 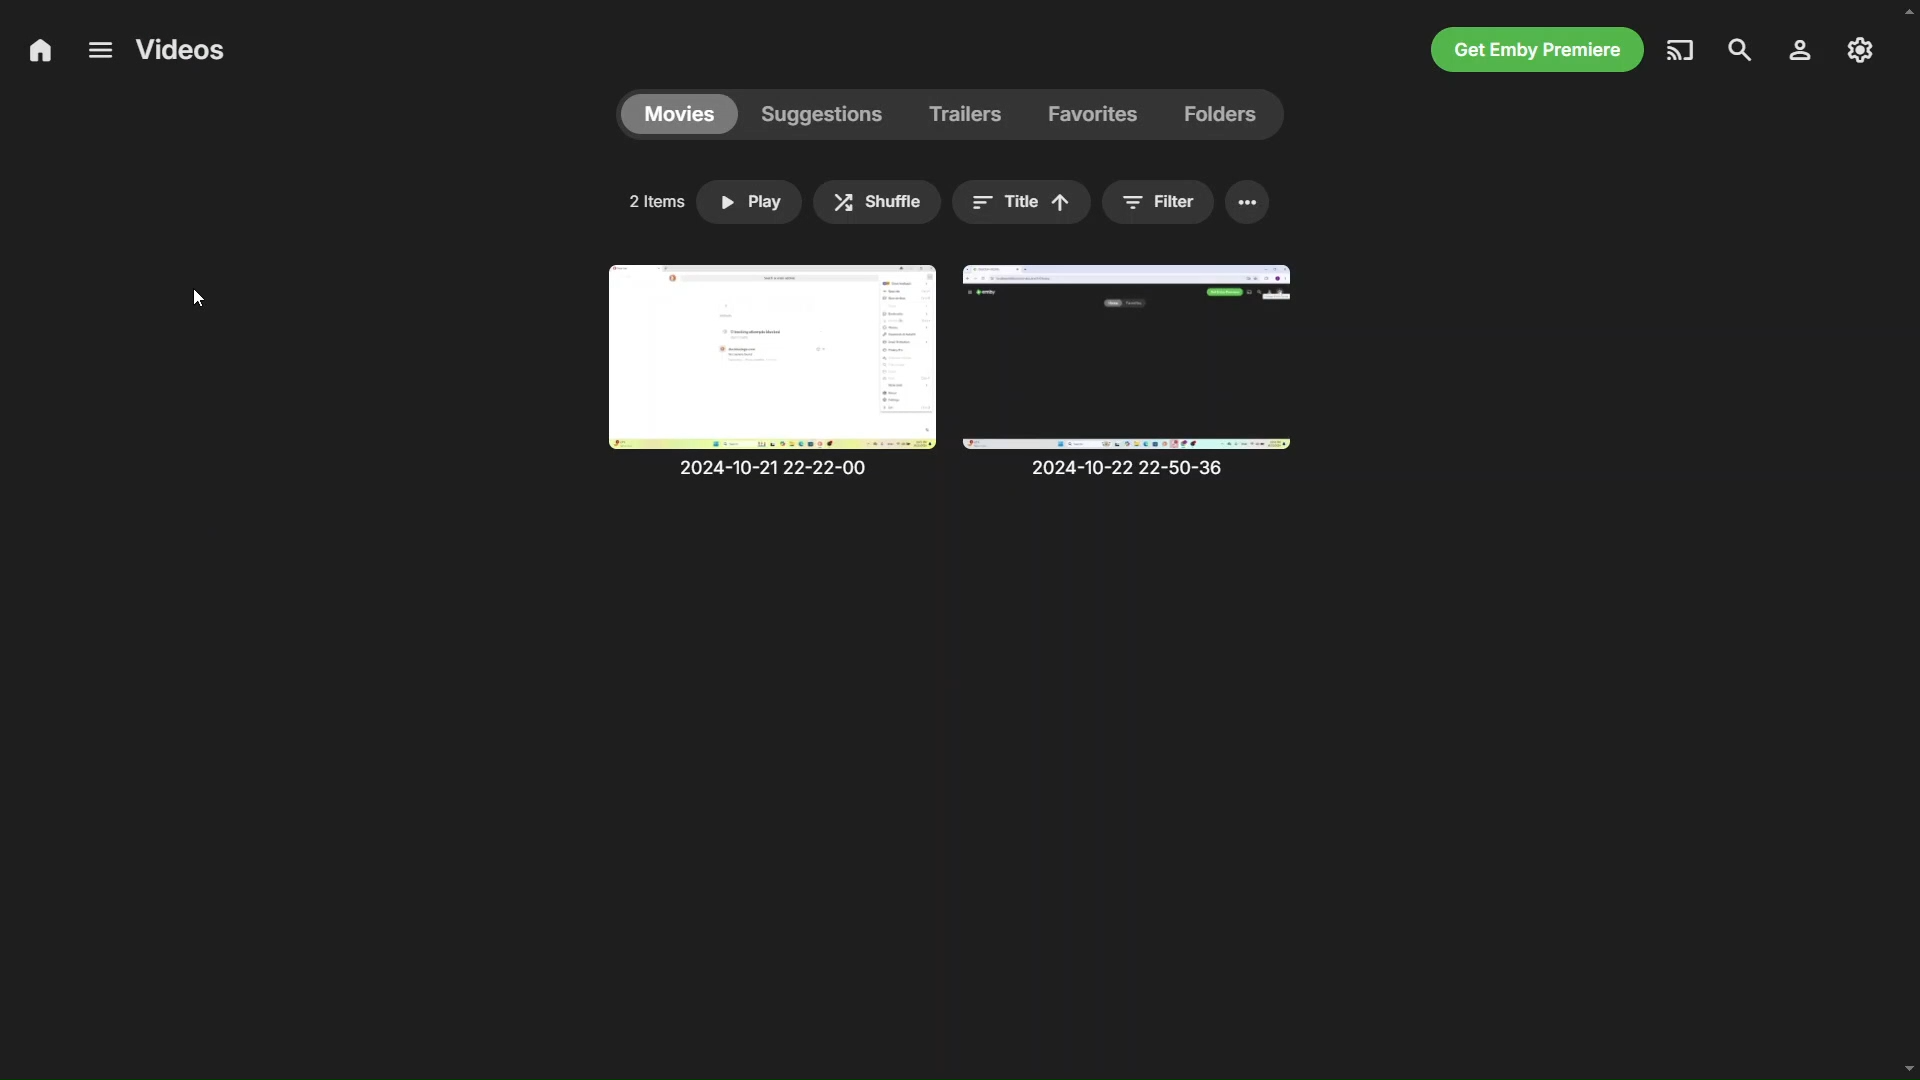 What do you see at coordinates (656, 201) in the screenshot?
I see `2 items` at bounding box center [656, 201].